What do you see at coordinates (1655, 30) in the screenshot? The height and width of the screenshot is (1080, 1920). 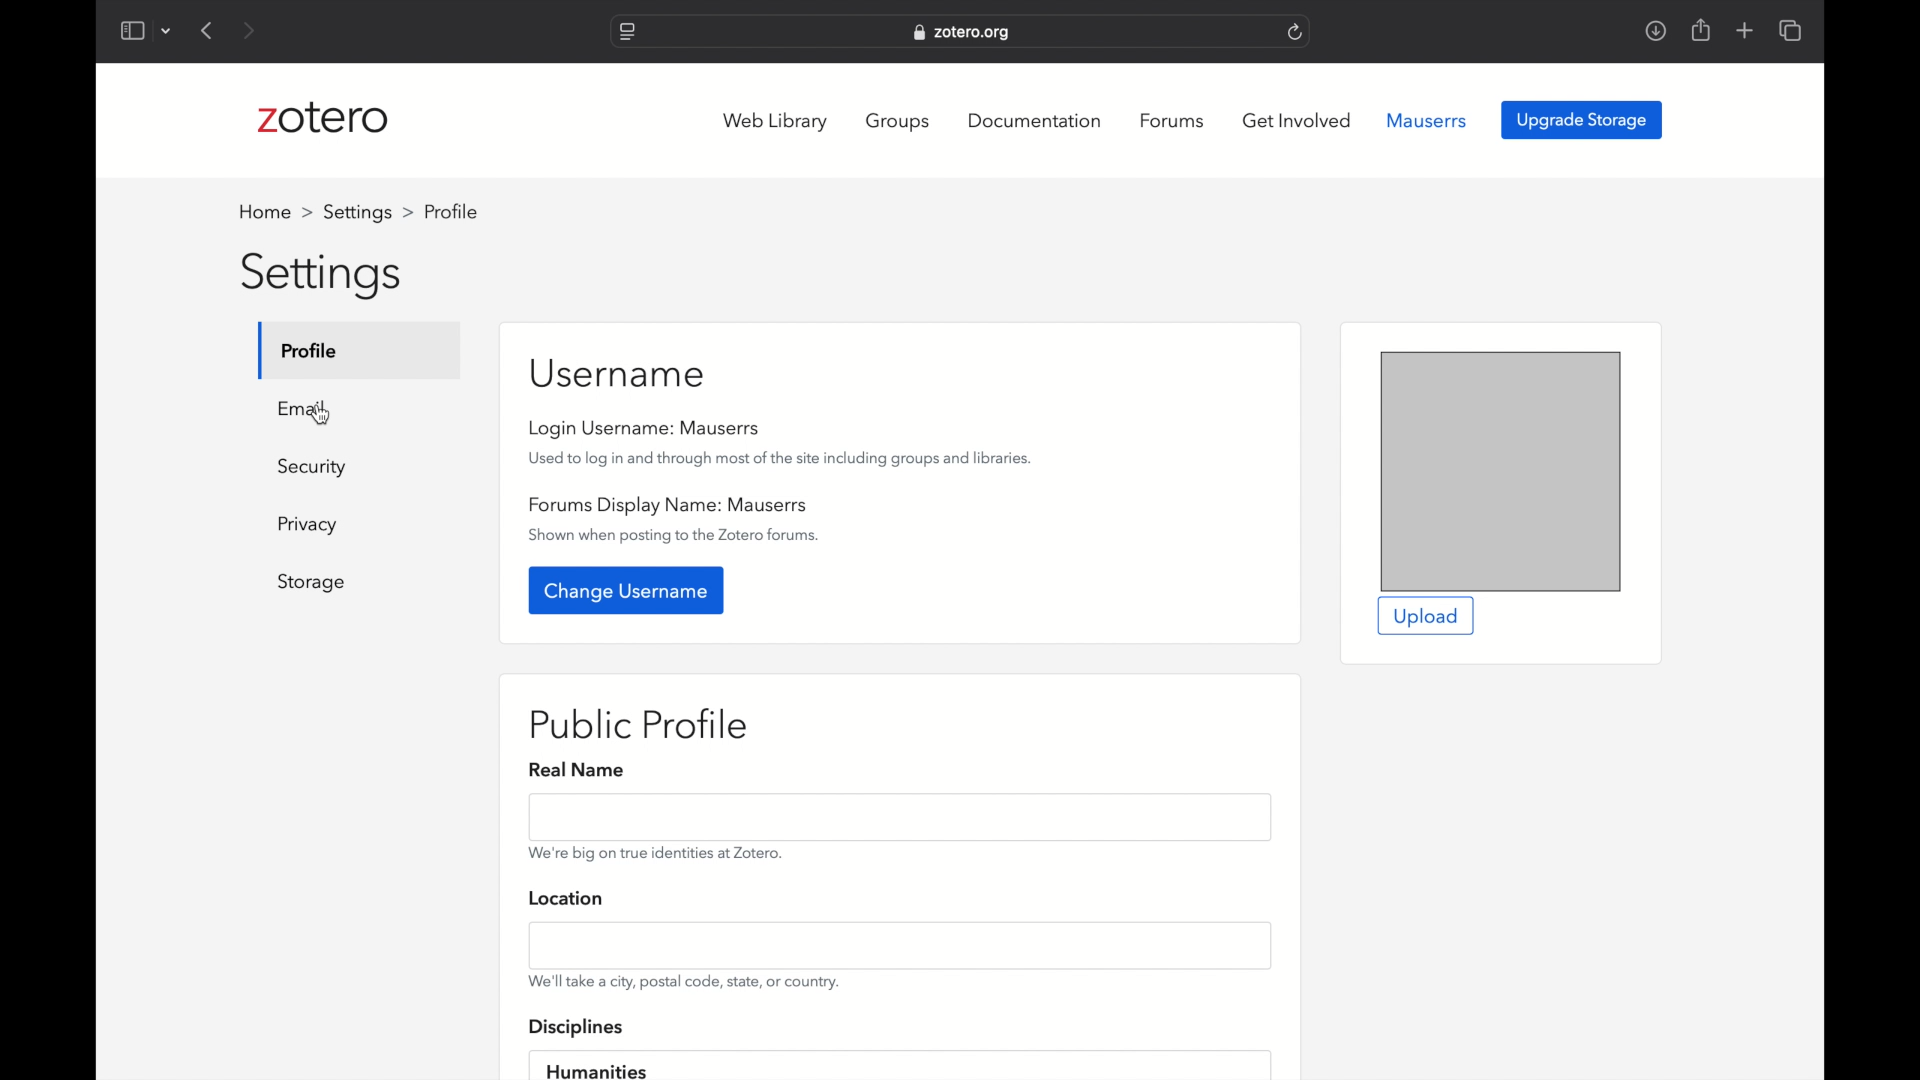 I see `downloads` at bounding box center [1655, 30].